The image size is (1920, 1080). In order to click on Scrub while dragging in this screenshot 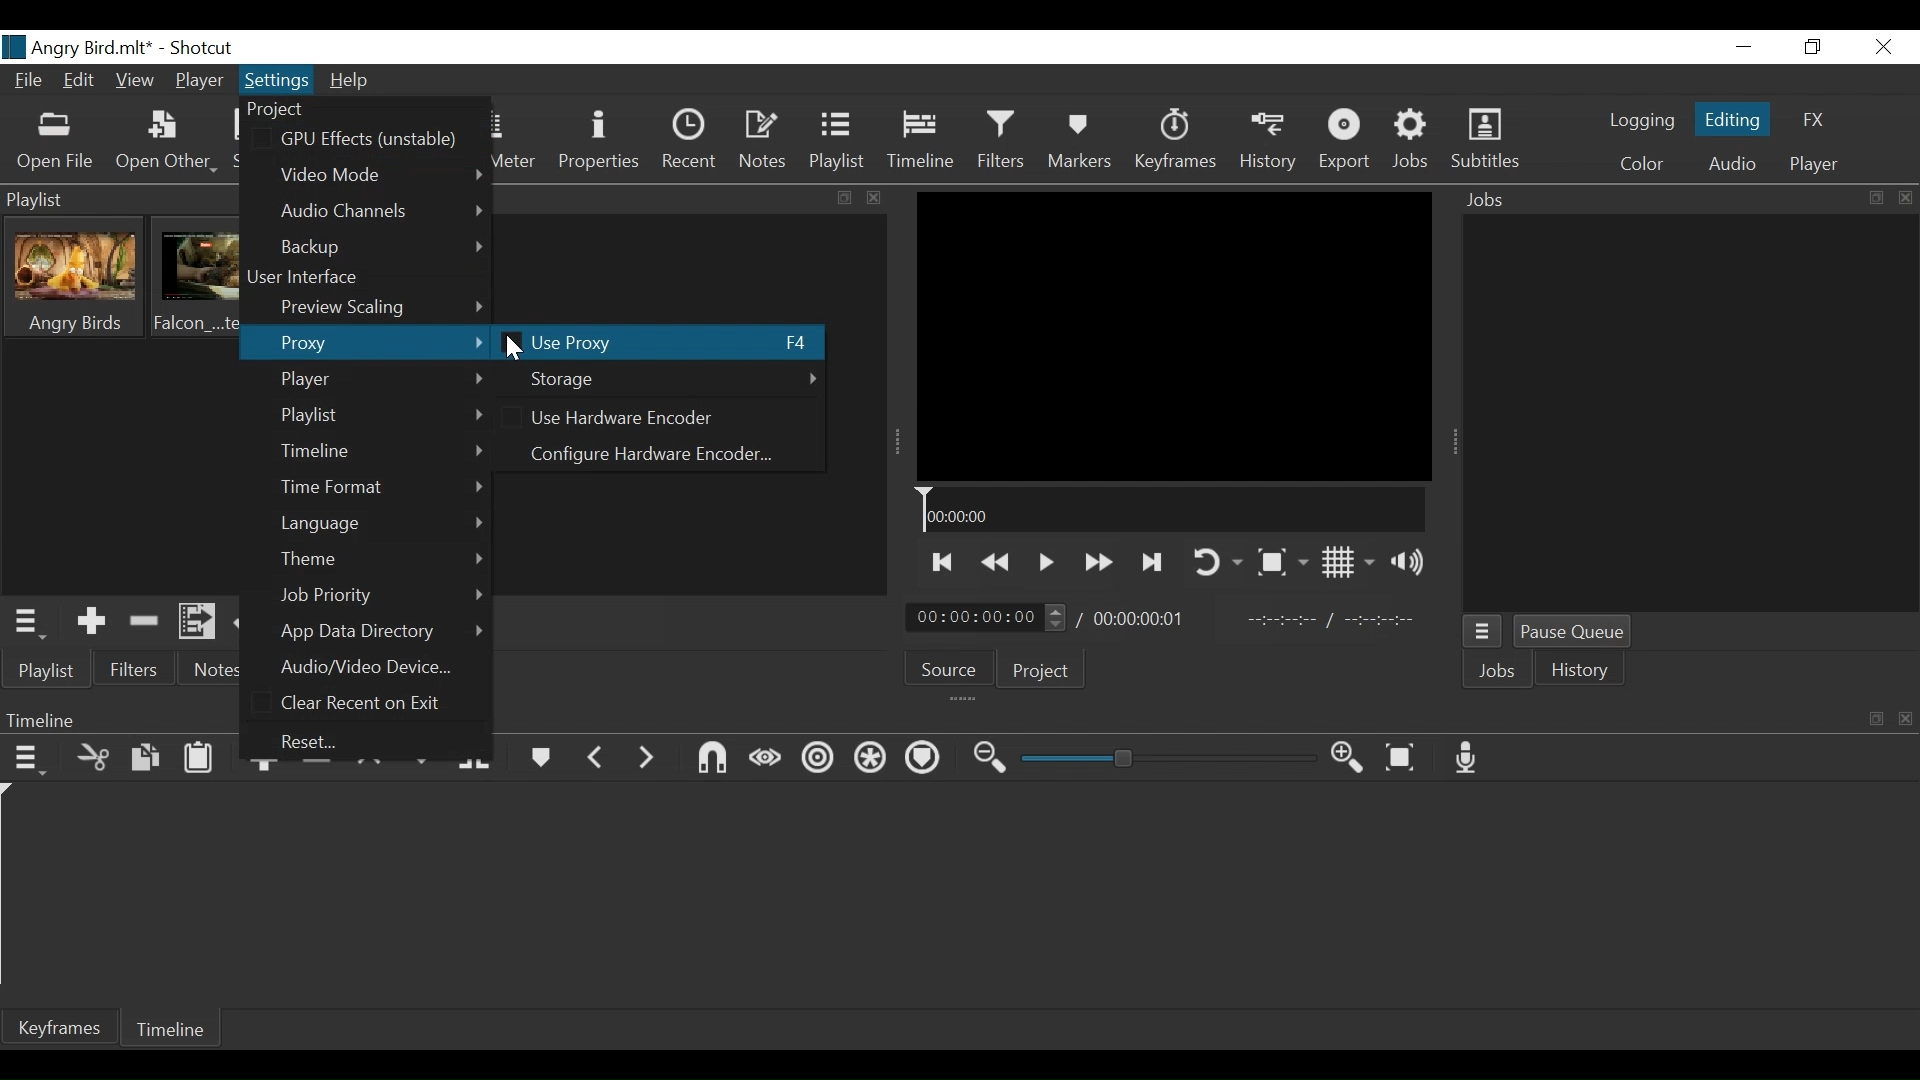, I will do `click(763, 755)`.